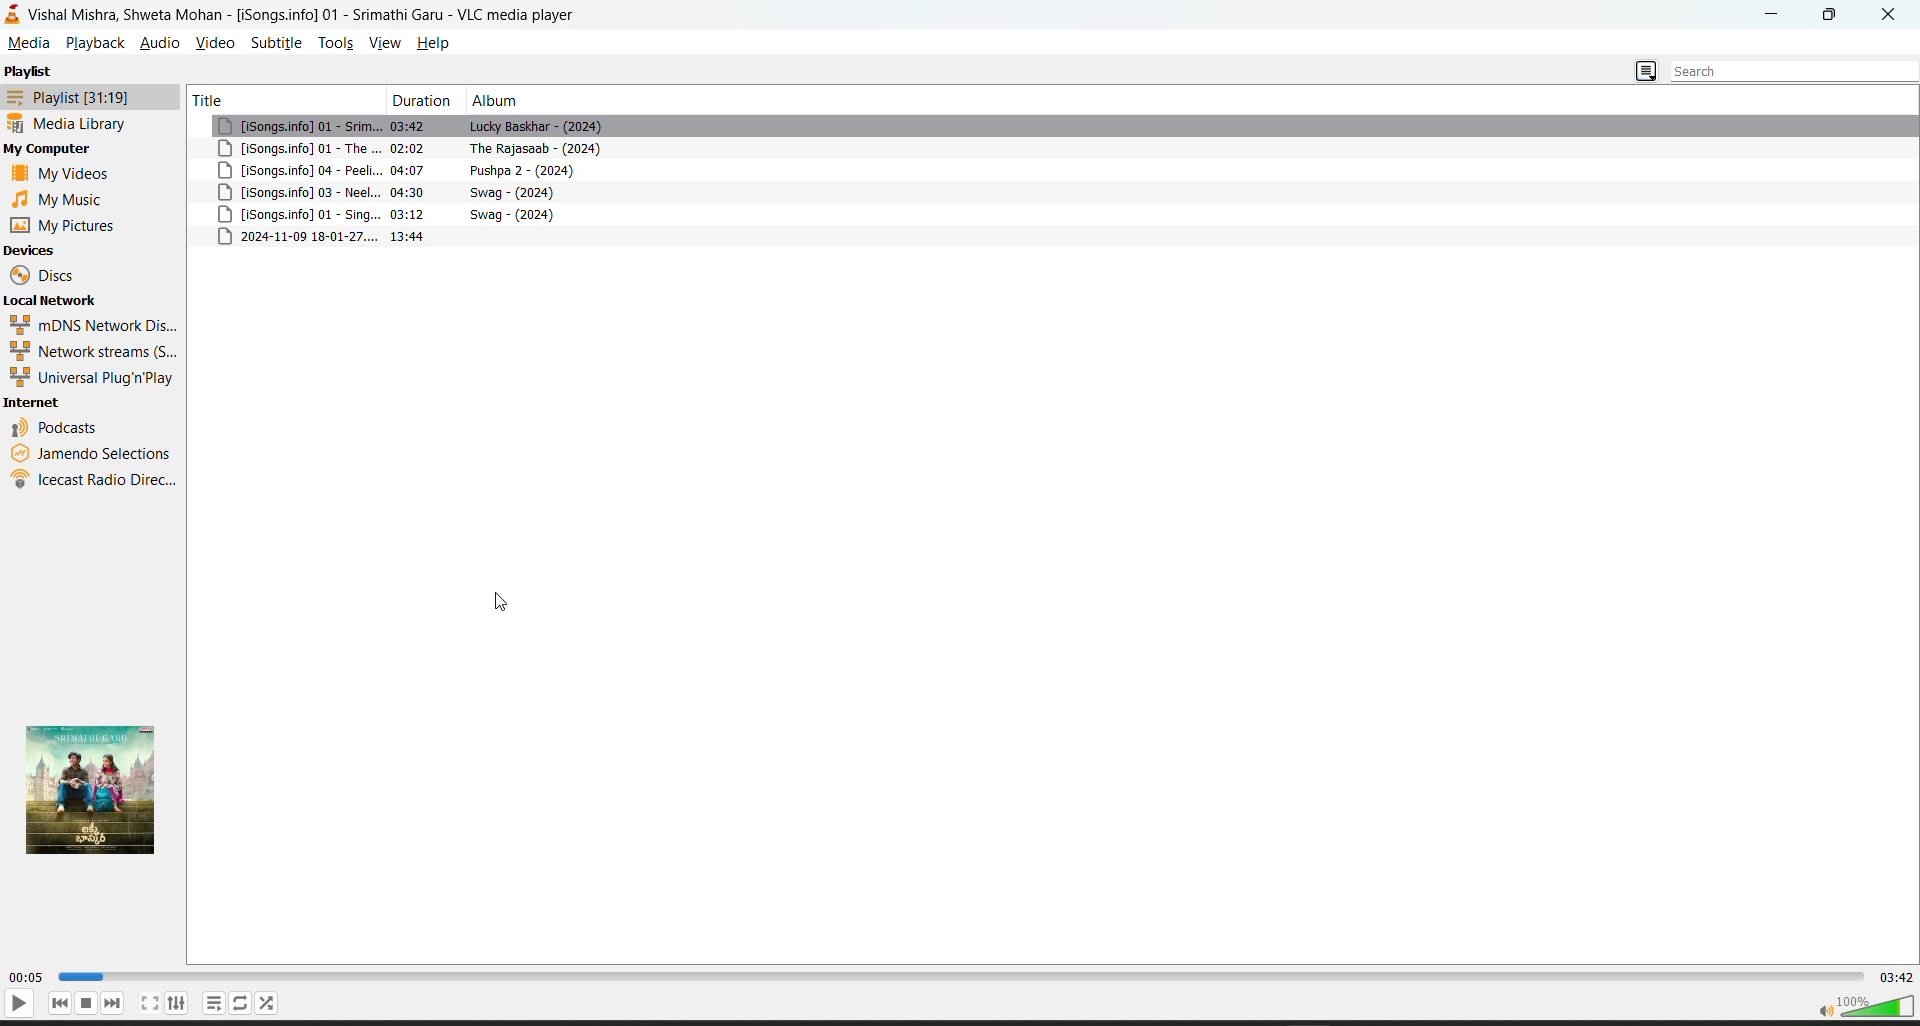 The height and width of the screenshot is (1026, 1920). Describe the element at coordinates (294, 149) in the screenshot. I see `songs.info 01-the` at that location.